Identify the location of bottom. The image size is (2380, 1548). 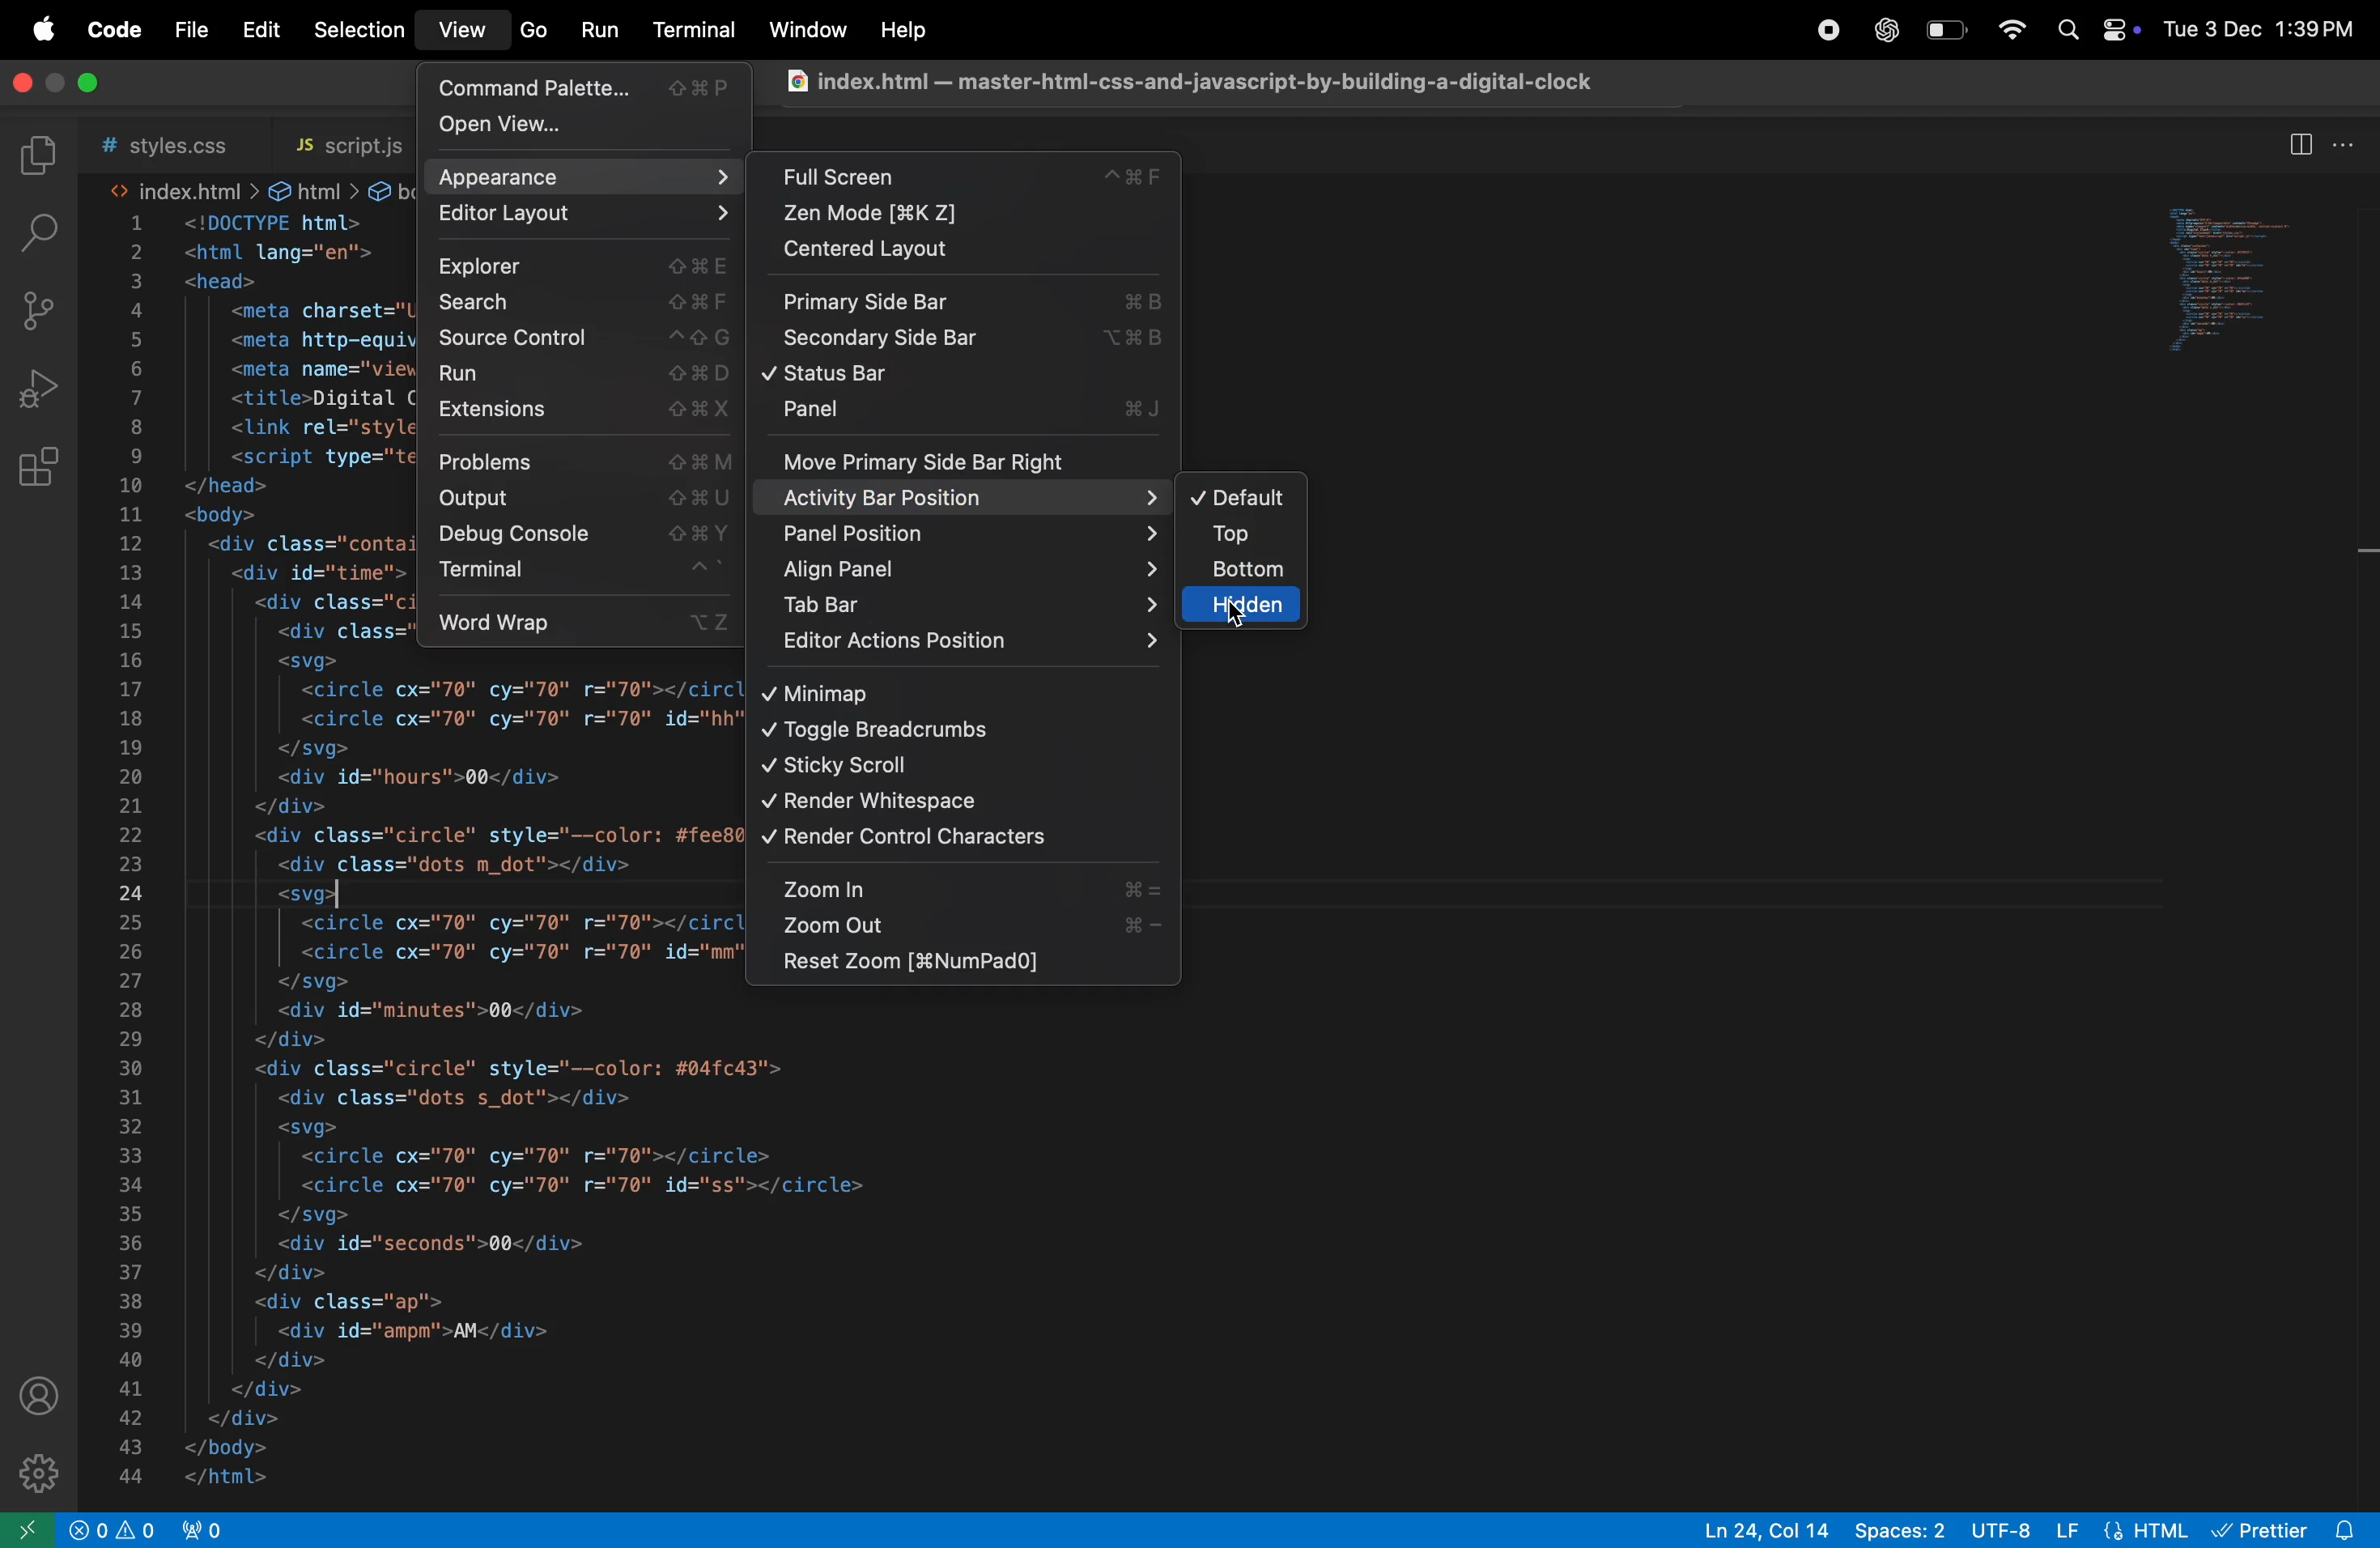
(1247, 571).